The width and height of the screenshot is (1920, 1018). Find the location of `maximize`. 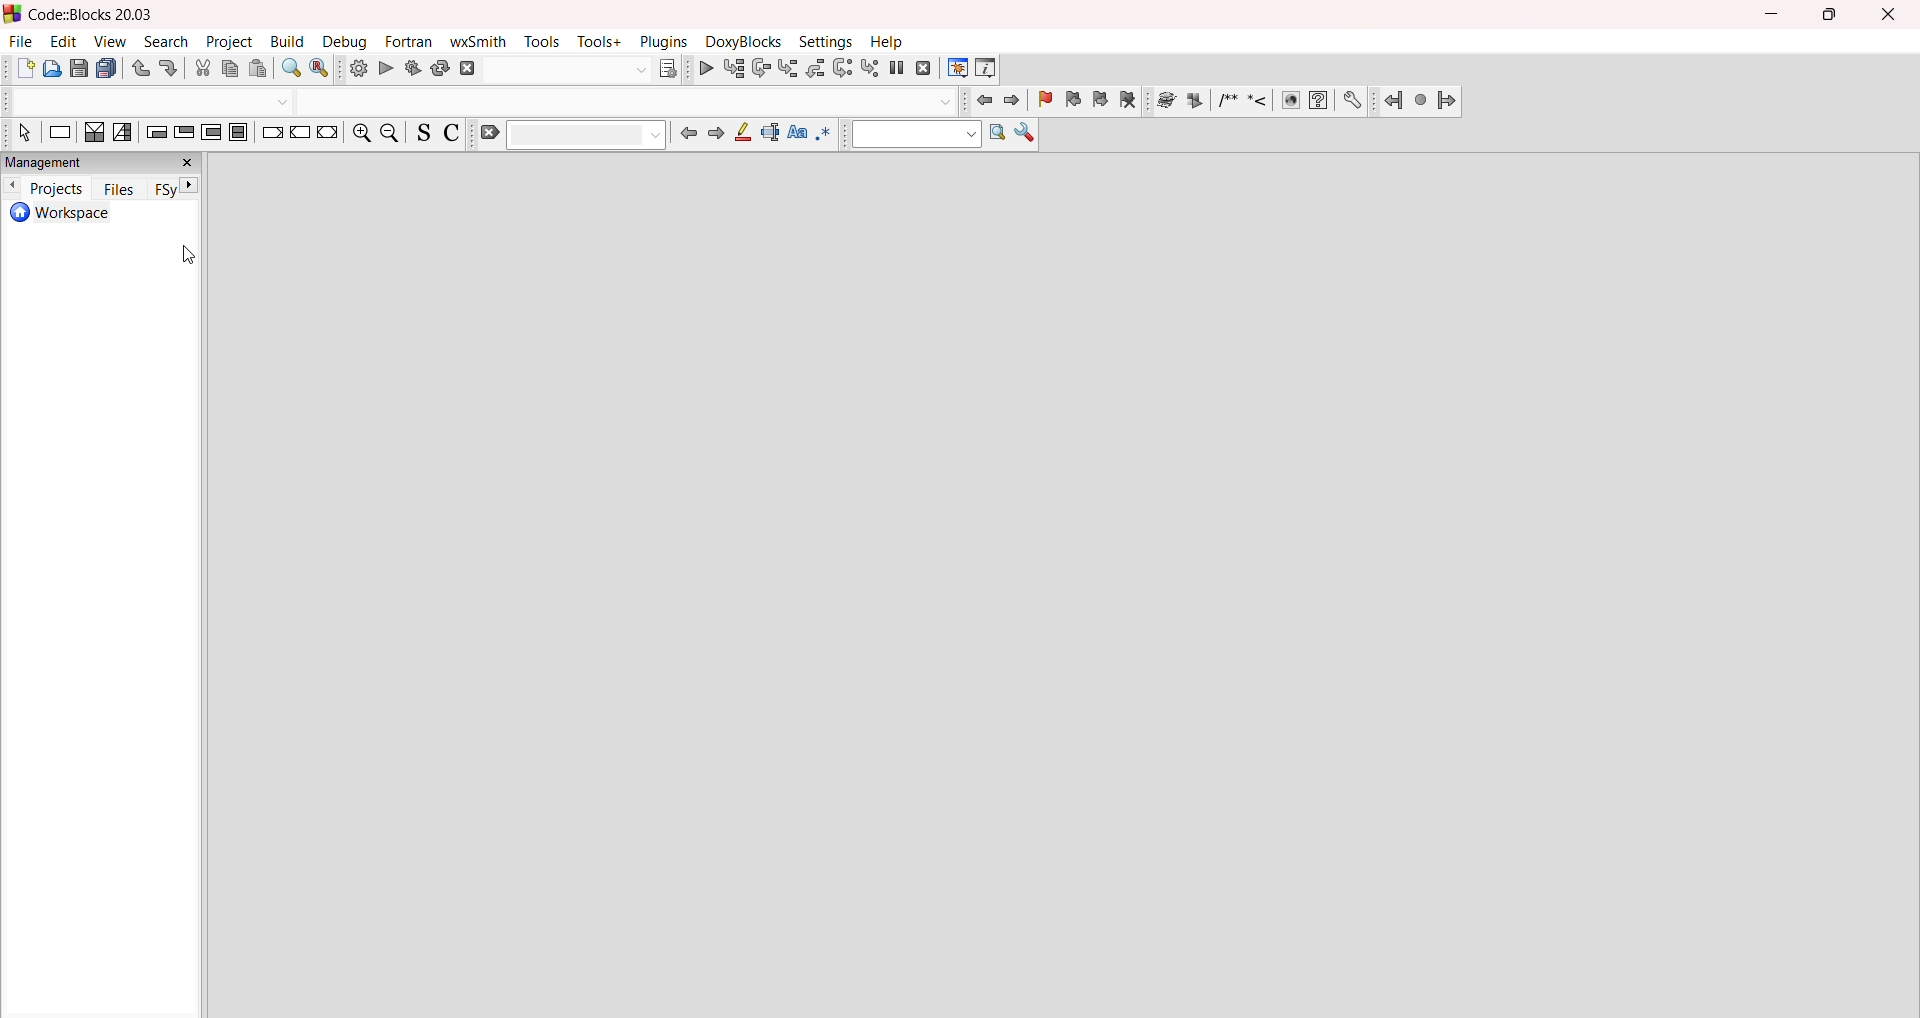

maximize is located at coordinates (1832, 17).